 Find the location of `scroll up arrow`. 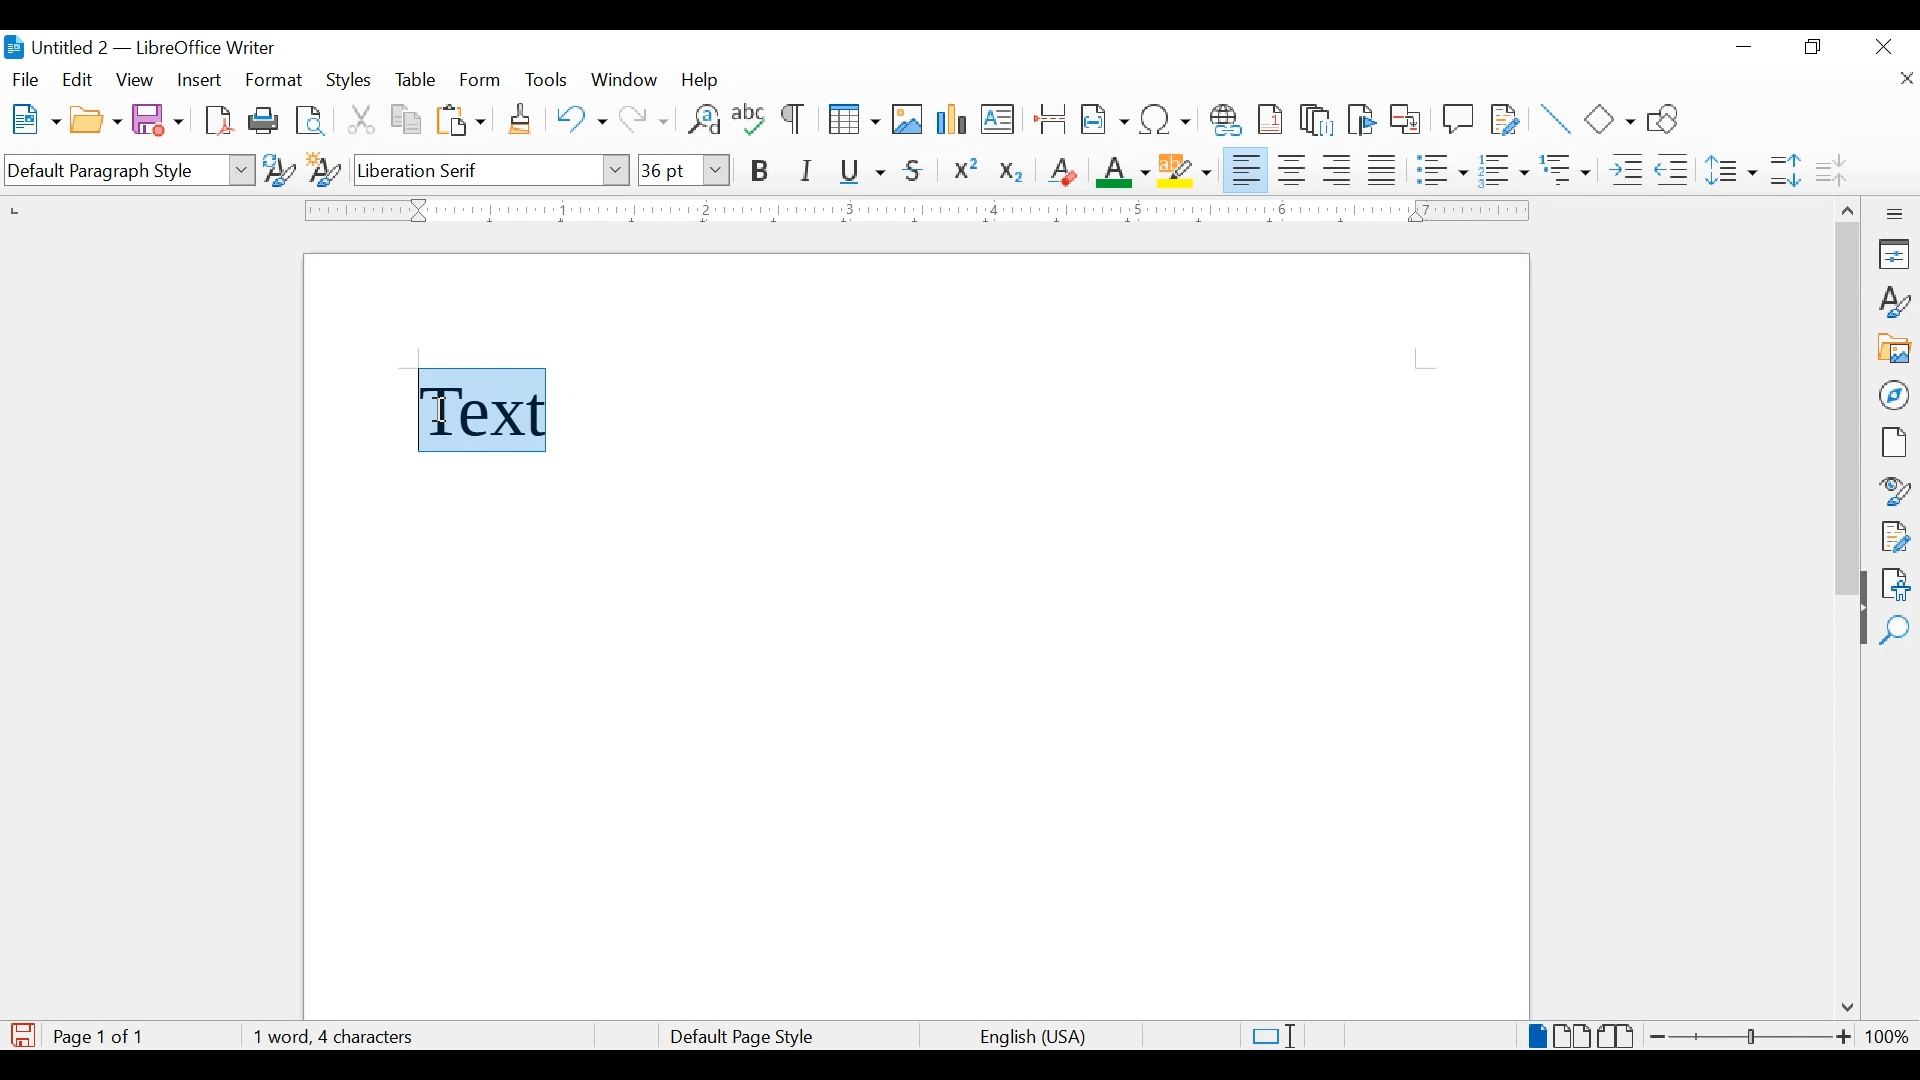

scroll up arrow is located at coordinates (1845, 207).